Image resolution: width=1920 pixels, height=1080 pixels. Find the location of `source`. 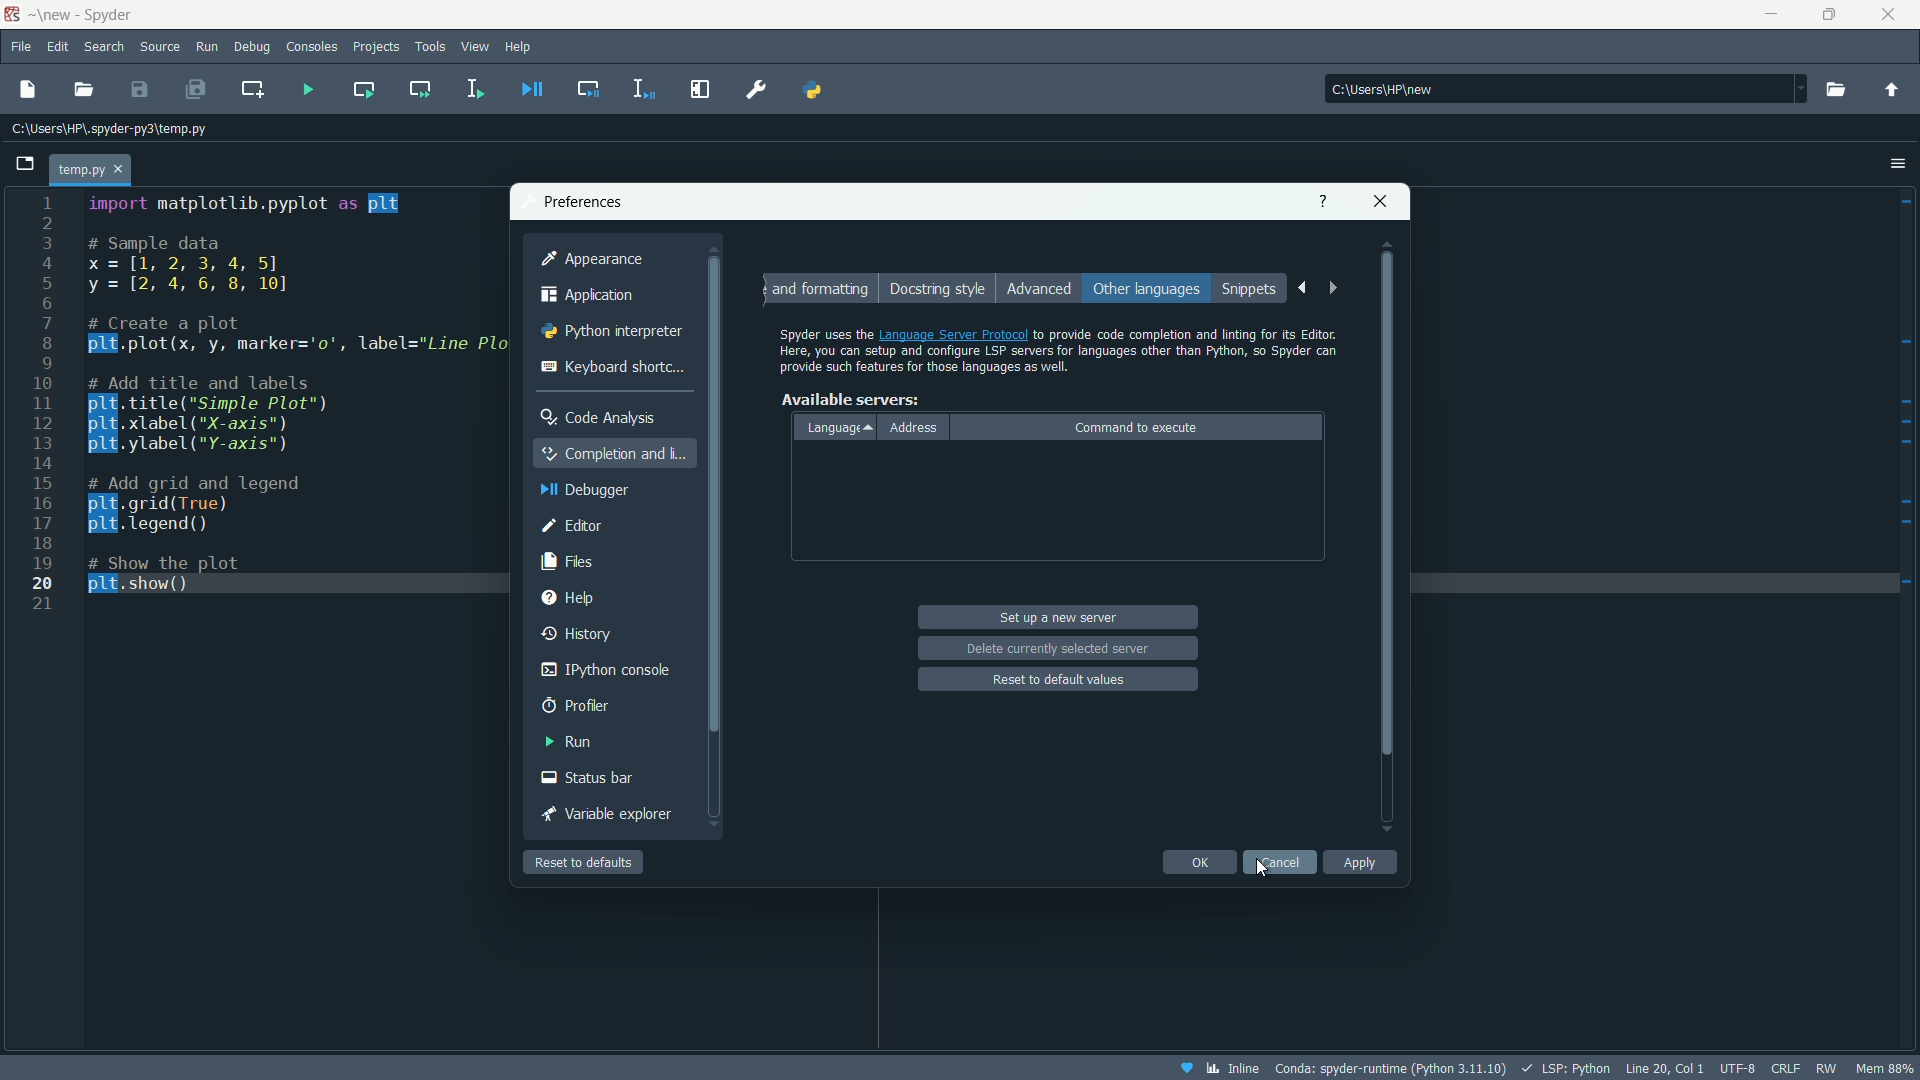

source is located at coordinates (159, 48).